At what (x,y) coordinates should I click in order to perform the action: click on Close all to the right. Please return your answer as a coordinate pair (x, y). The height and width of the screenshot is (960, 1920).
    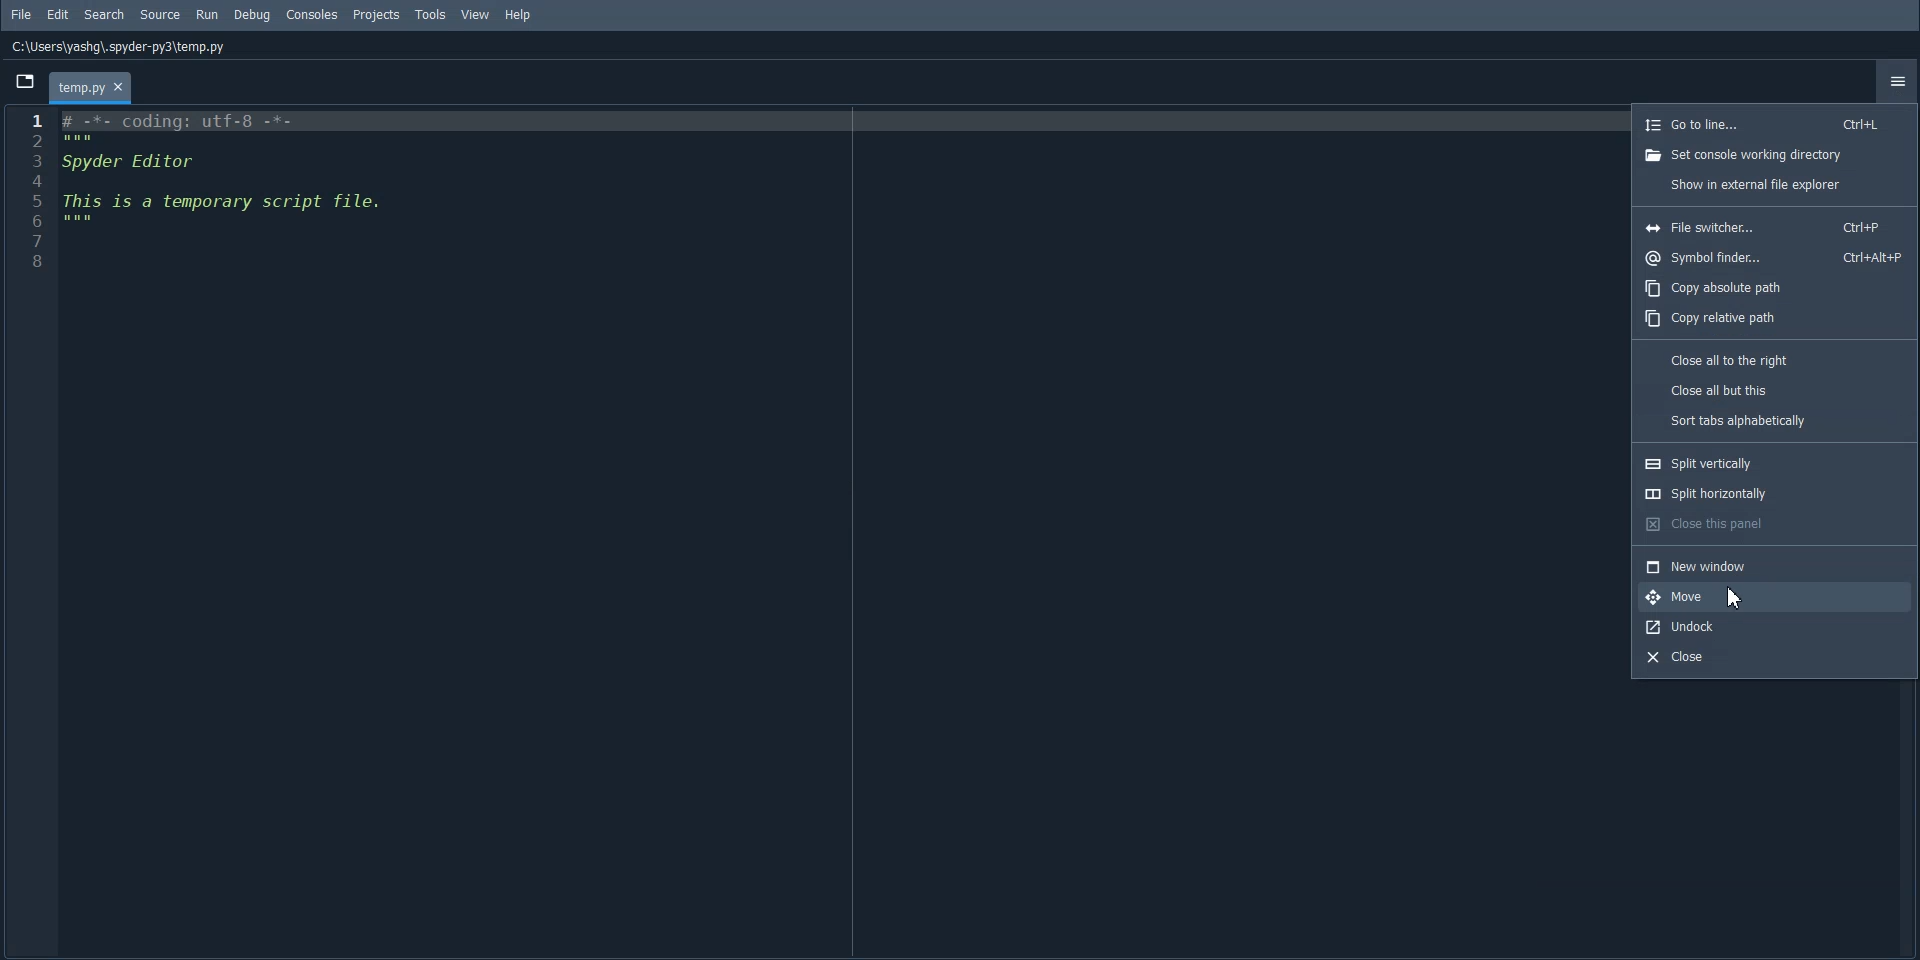
    Looking at the image, I should click on (1776, 358).